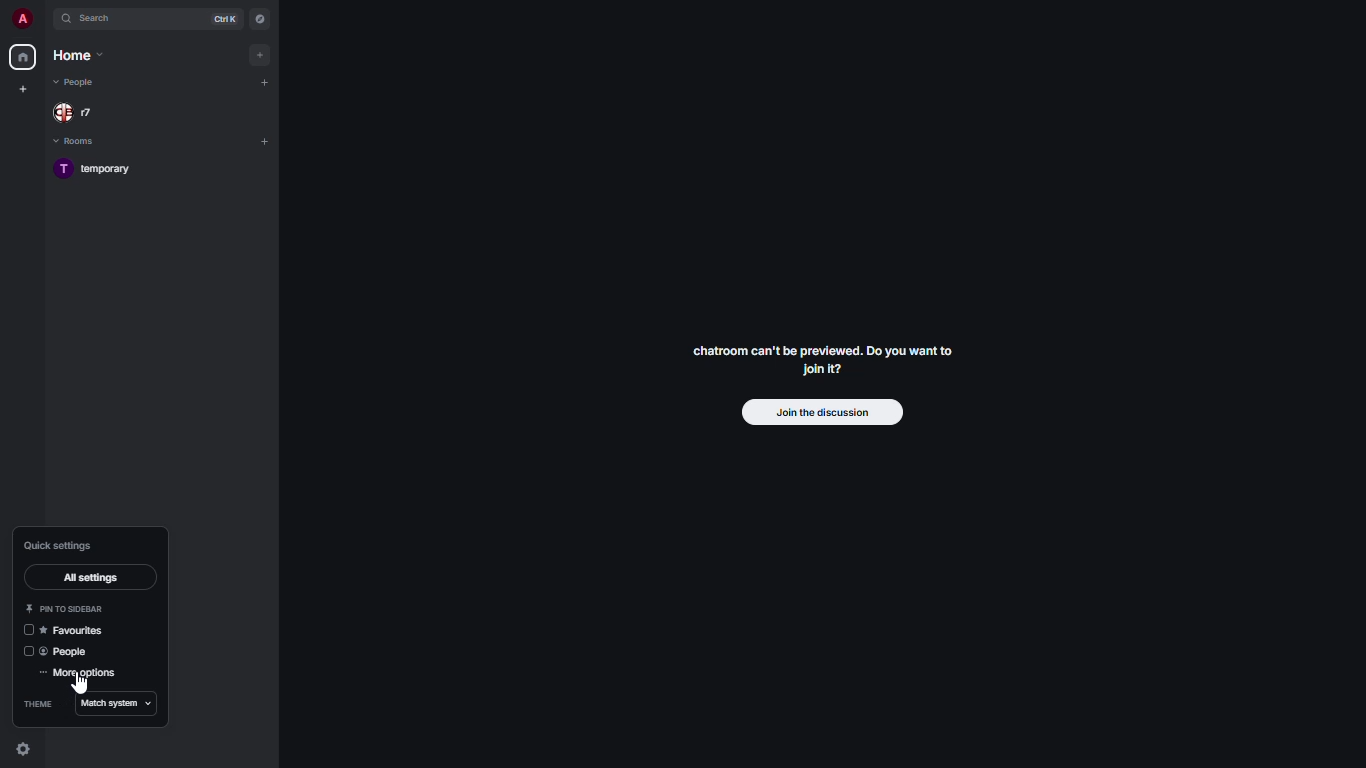  I want to click on people, so click(78, 114).